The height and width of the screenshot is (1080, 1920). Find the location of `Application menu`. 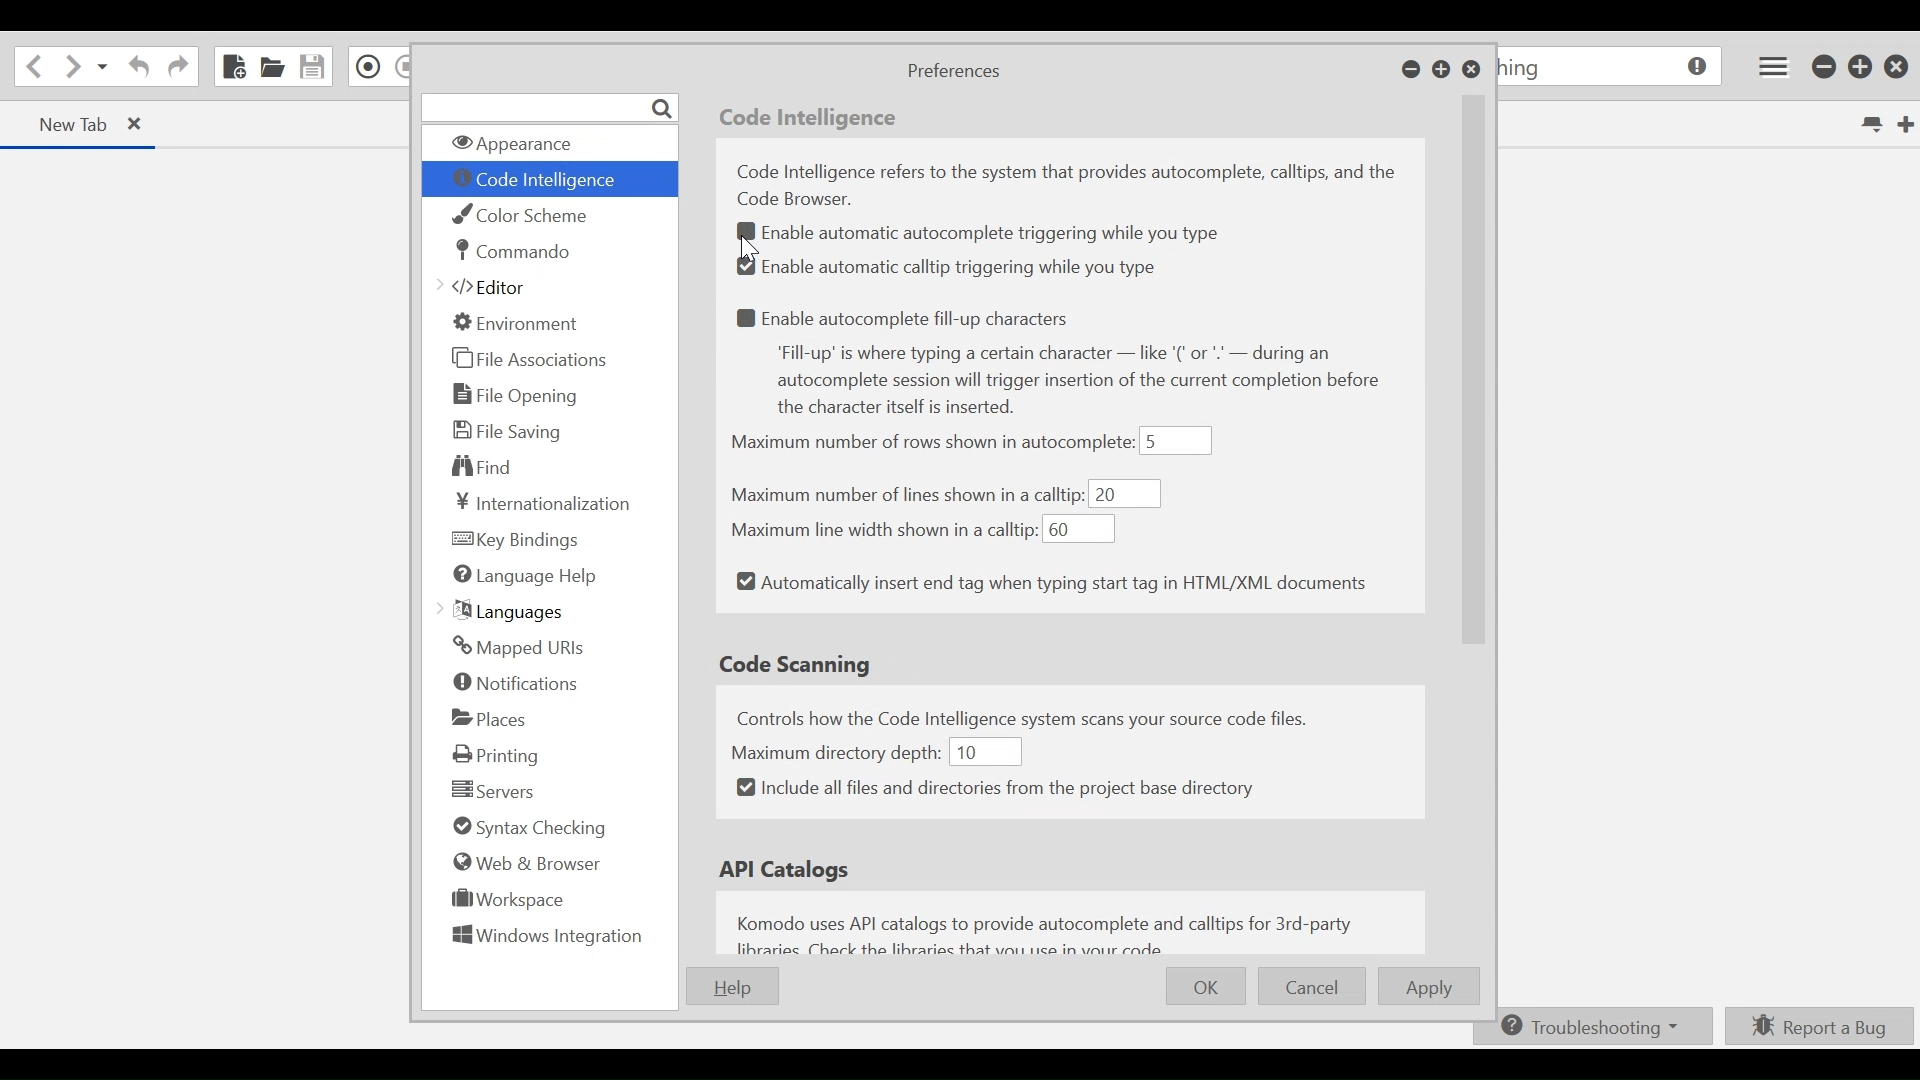

Application menu is located at coordinates (1769, 66).